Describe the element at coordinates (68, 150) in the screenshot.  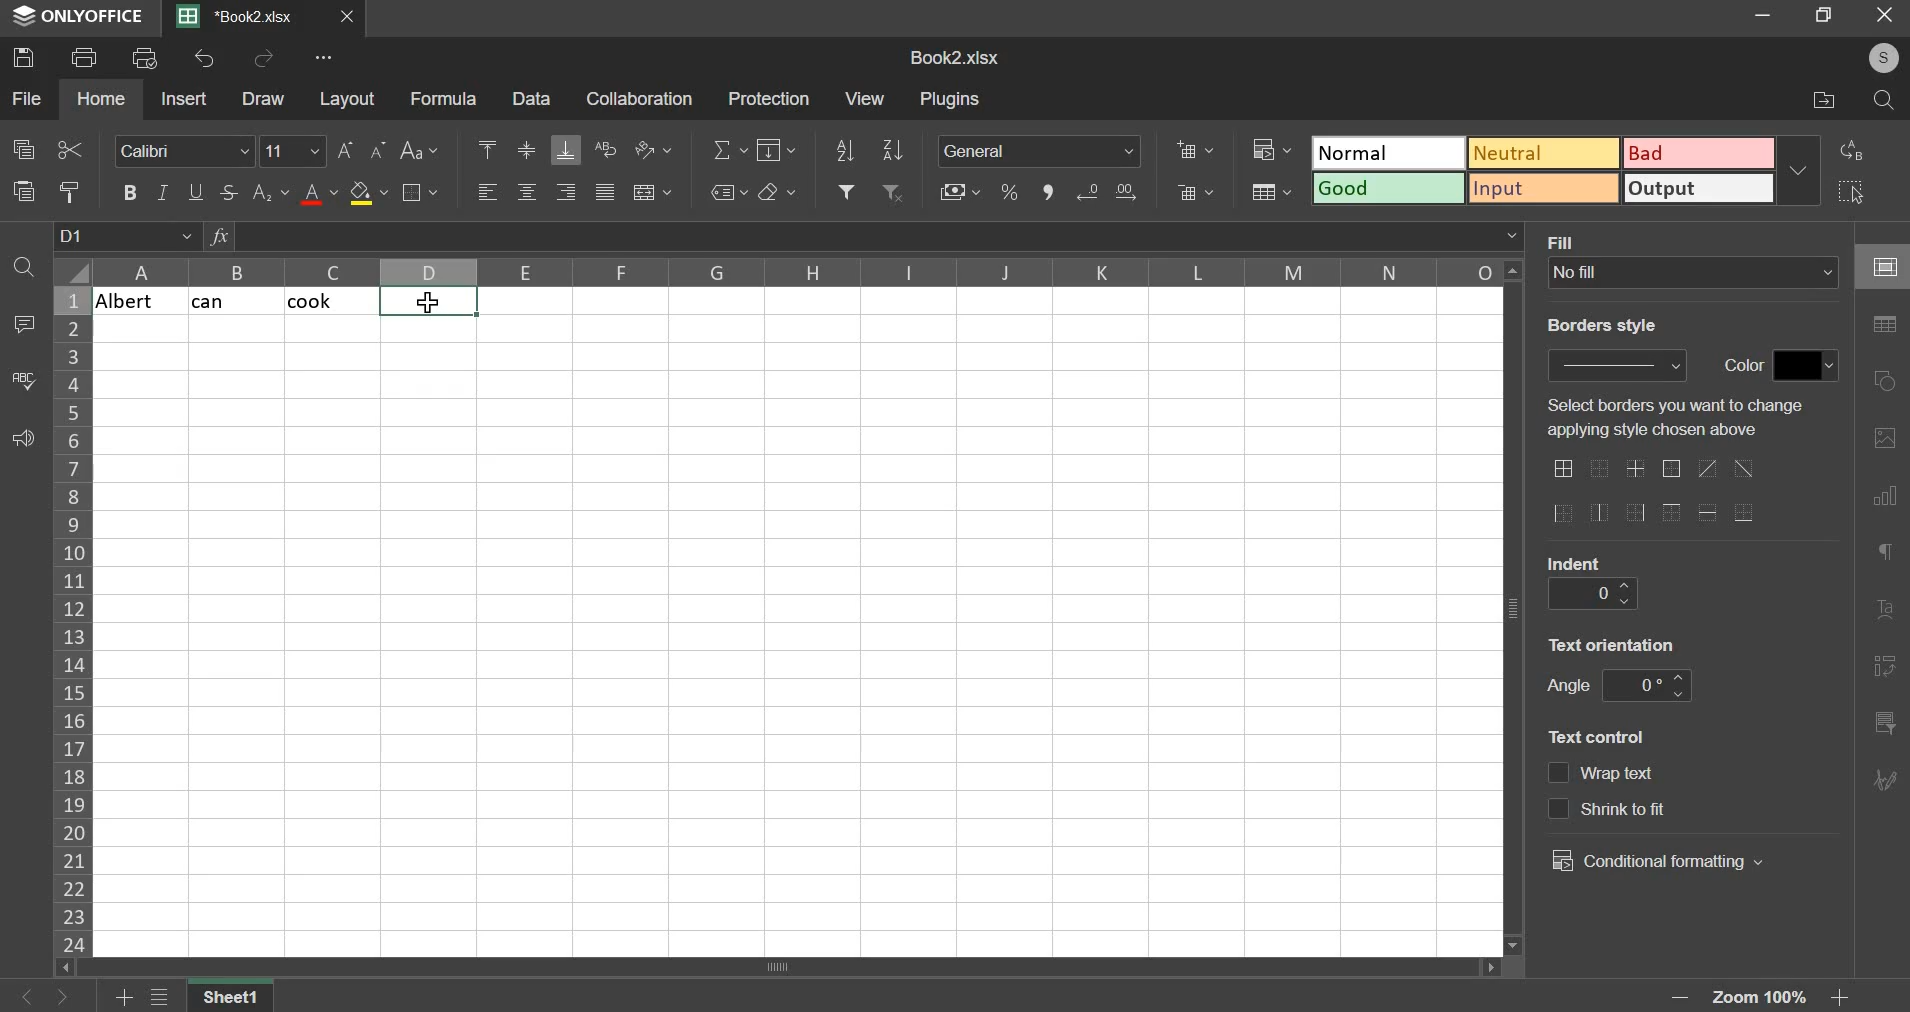
I see `cut` at that location.